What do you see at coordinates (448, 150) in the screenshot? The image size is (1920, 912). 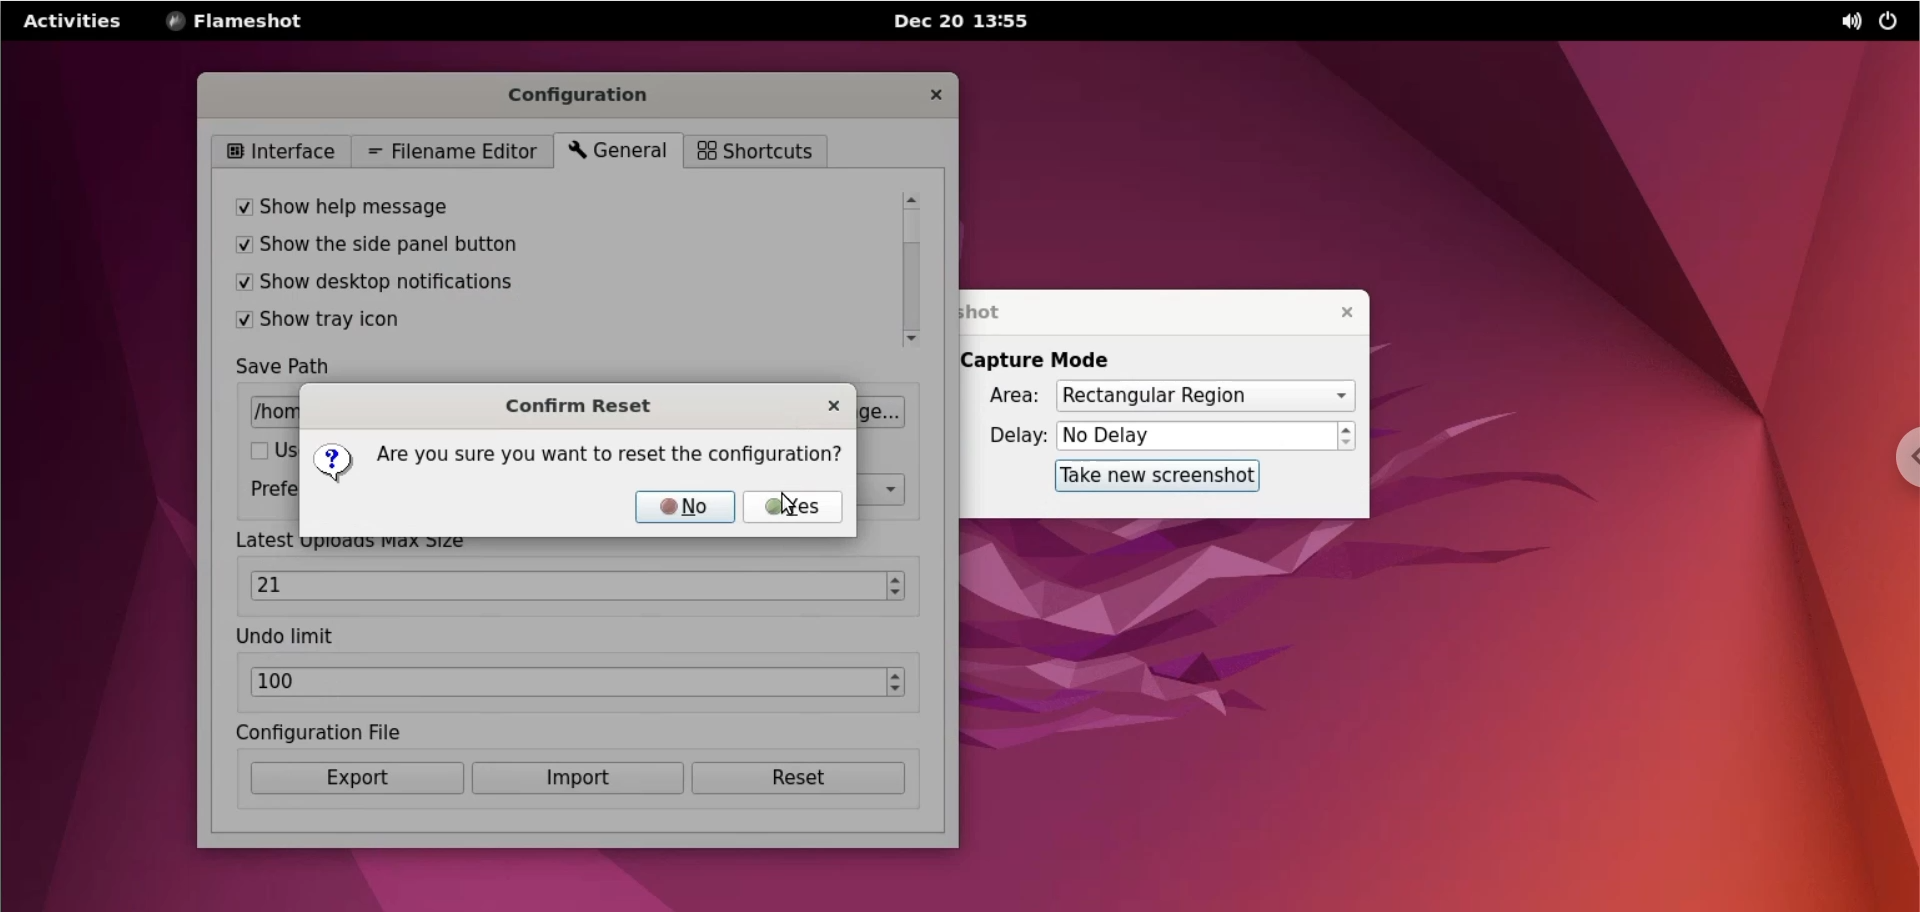 I see `filename editor` at bounding box center [448, 150].